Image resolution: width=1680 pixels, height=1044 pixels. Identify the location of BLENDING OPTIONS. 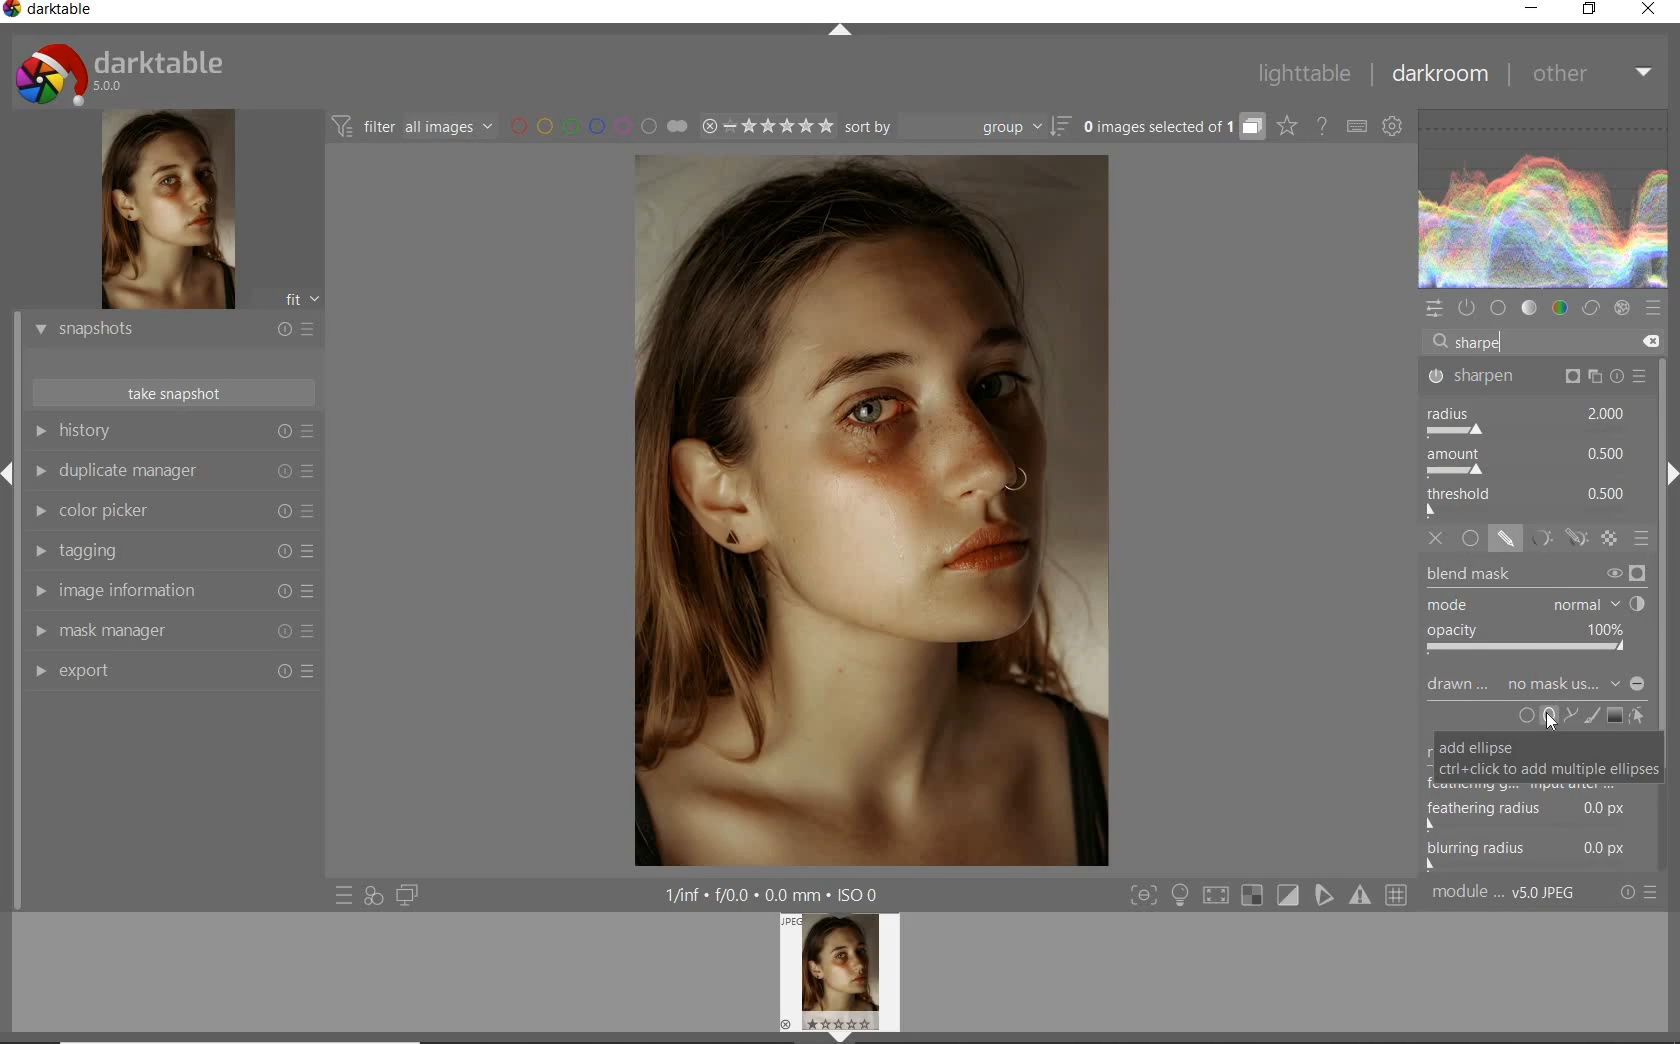
(1643, 538).